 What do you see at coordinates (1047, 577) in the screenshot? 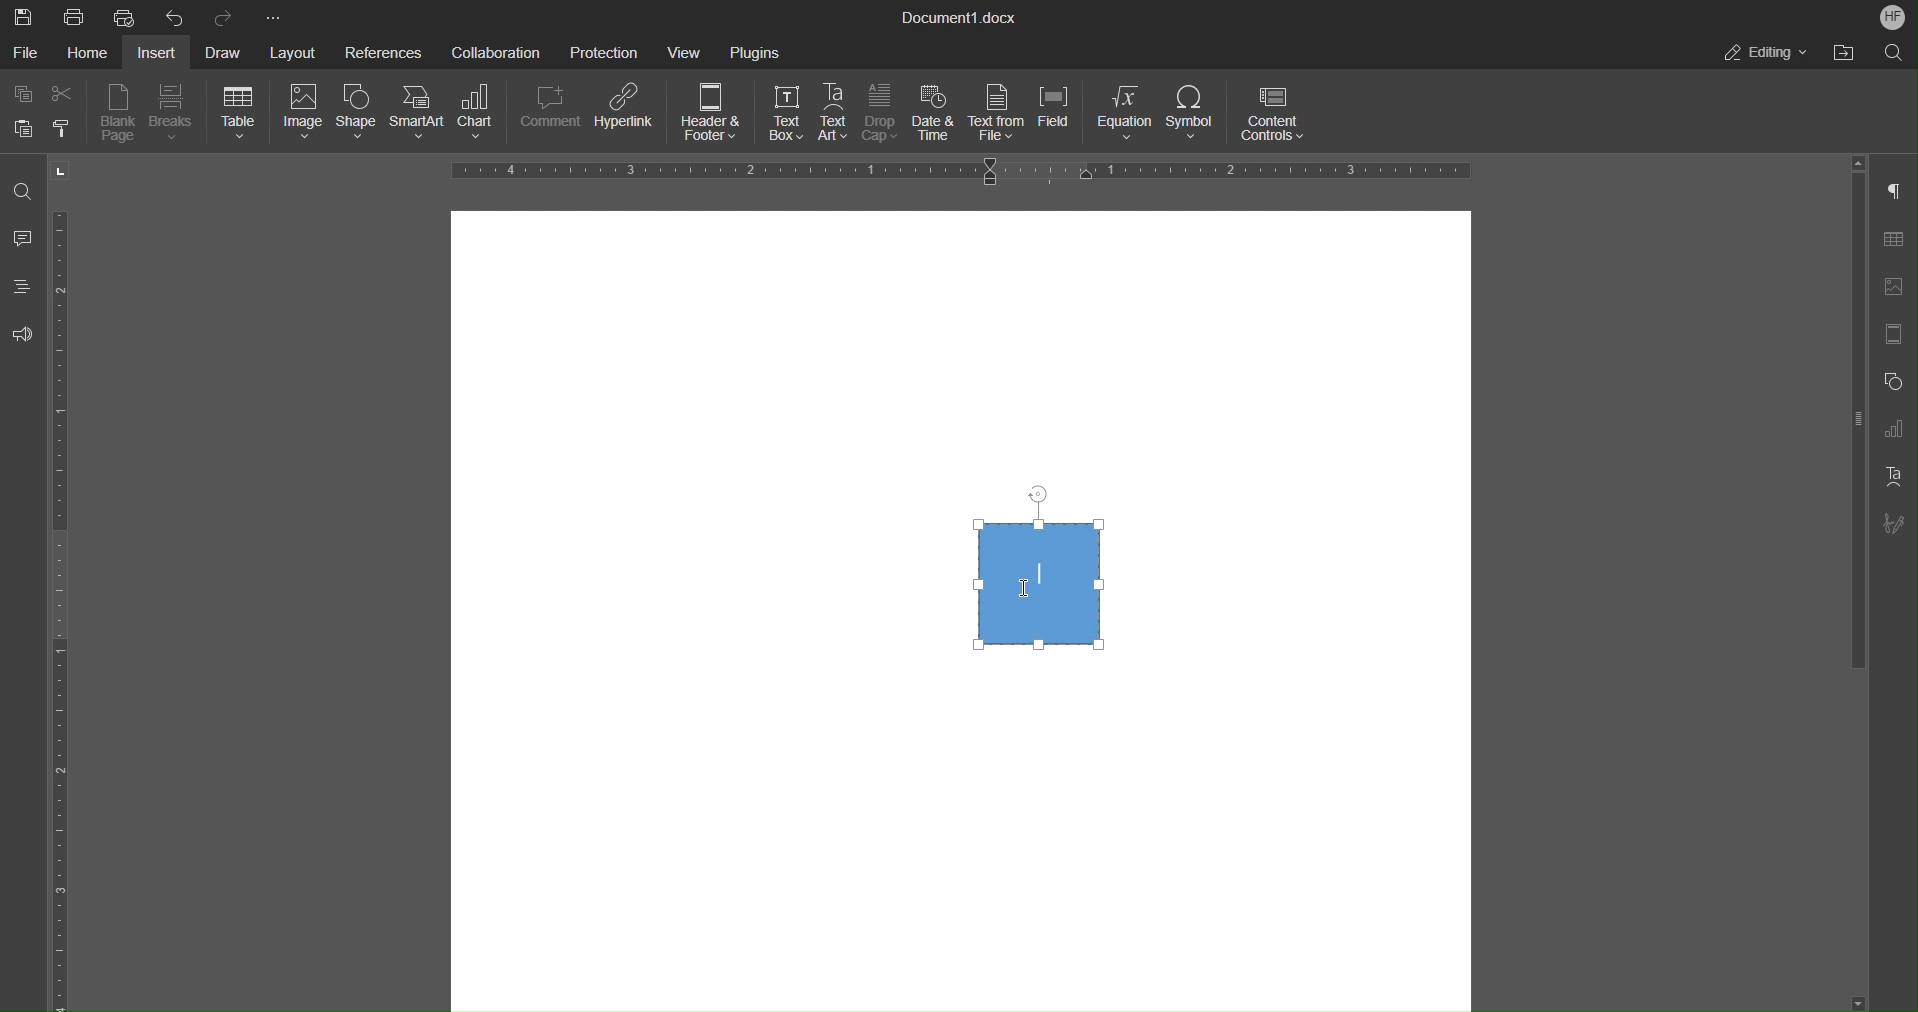
I see `Text Label` at bounding box center [1047, 577].